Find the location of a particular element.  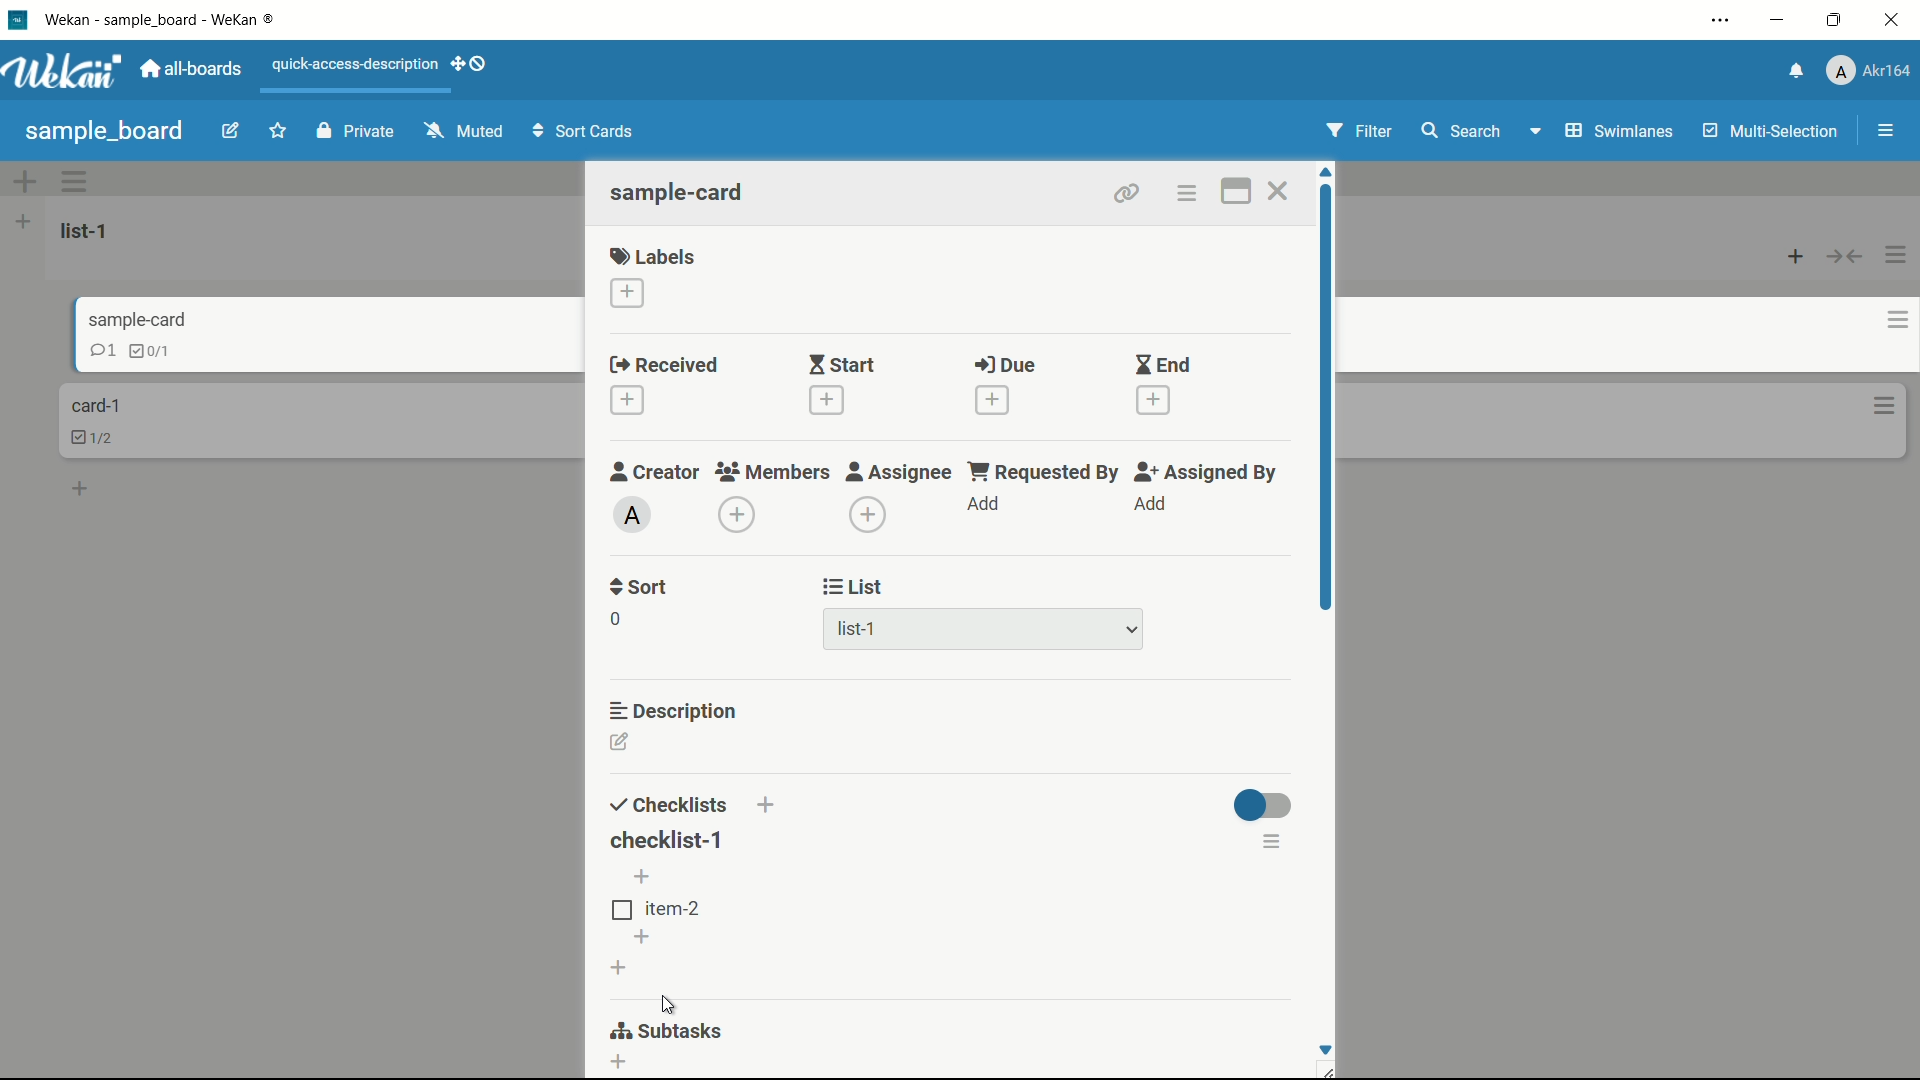

close card is located at coordinates (1279, 190).